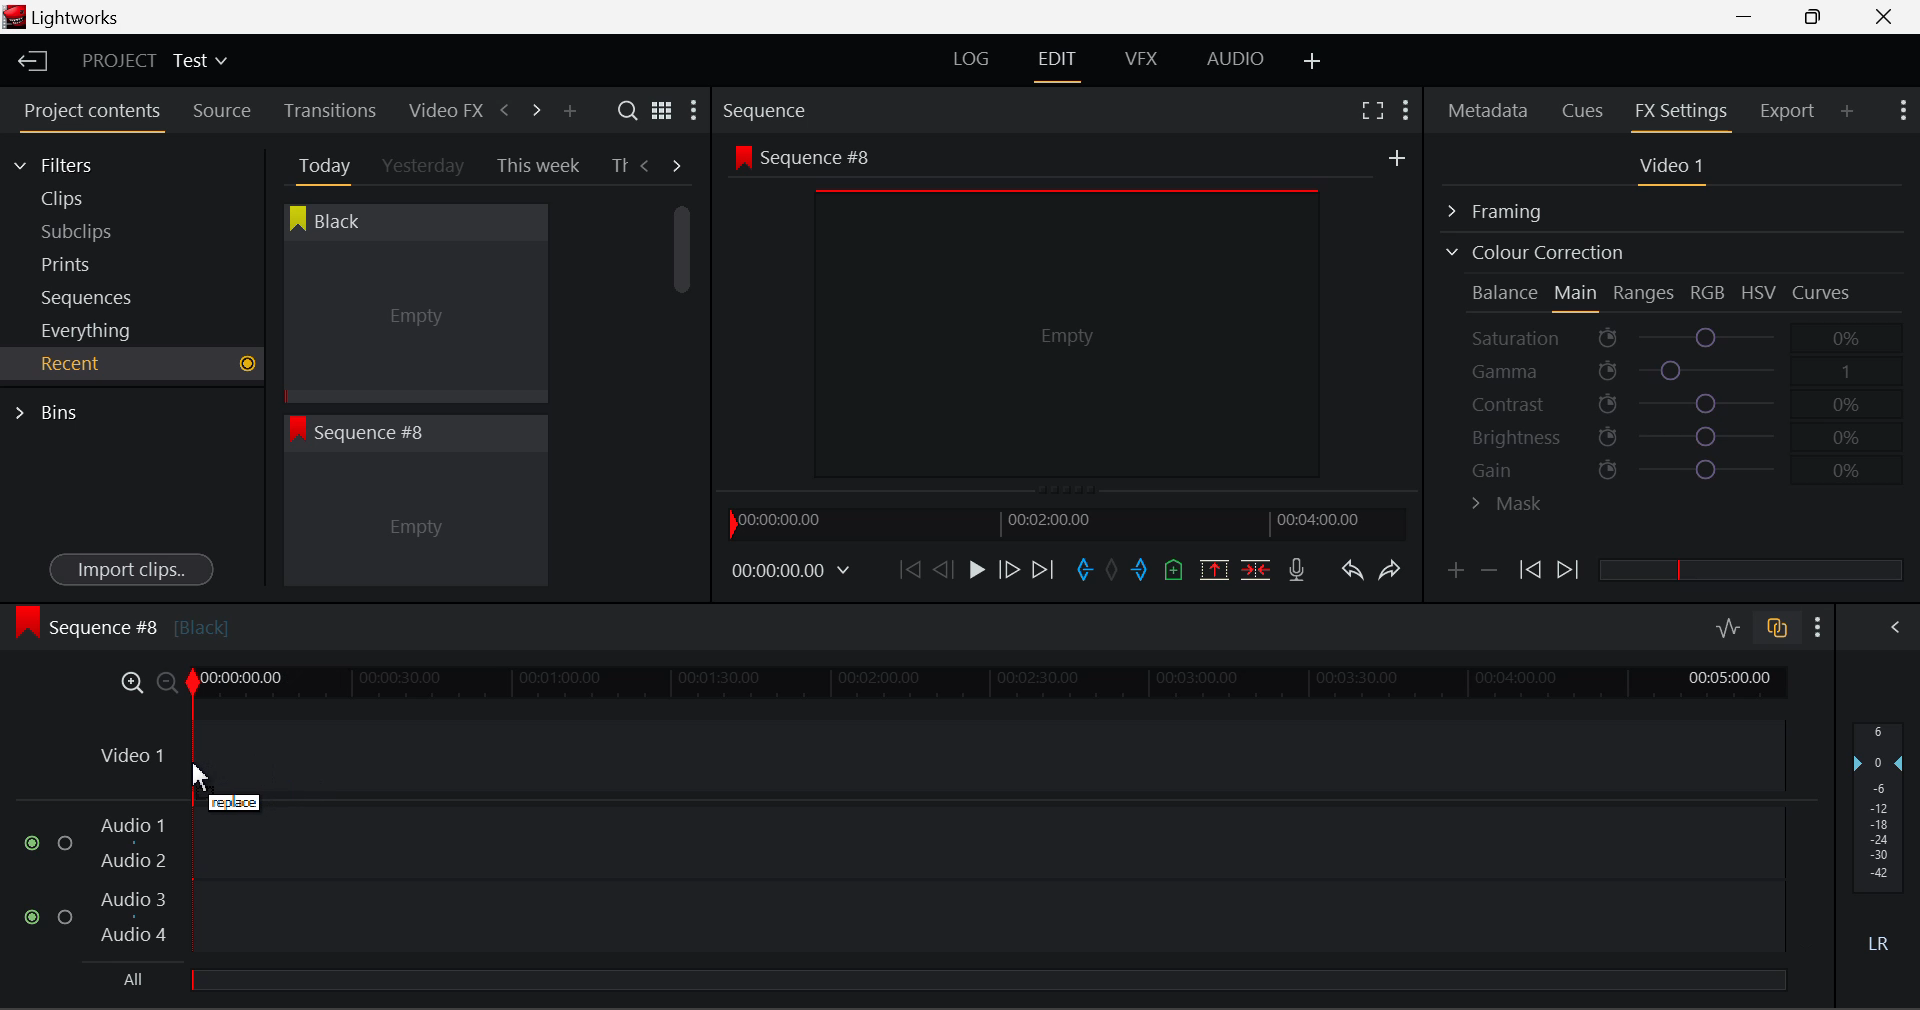  Describe the element at coordinates (1818, 16) in the screenshot. I see `Minimize` at that location.